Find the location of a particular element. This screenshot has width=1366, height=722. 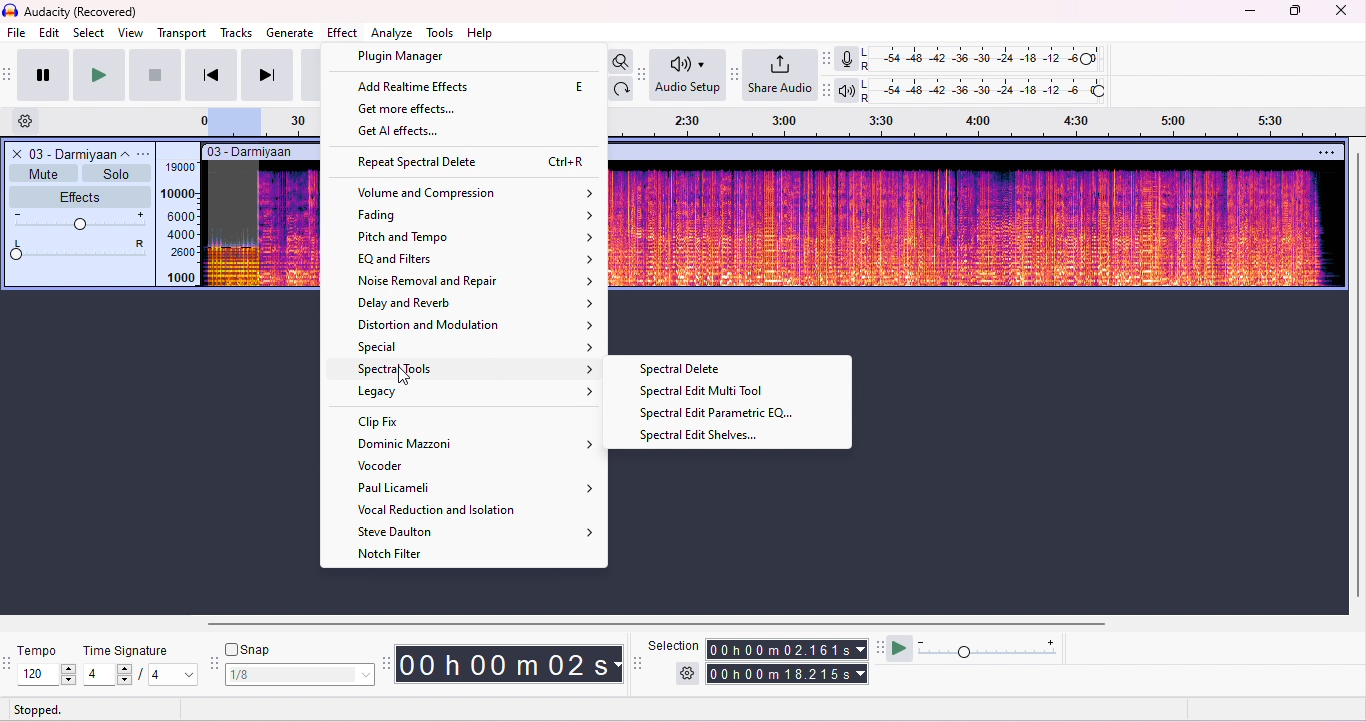

vocoder is located at coordinates (435, 467).